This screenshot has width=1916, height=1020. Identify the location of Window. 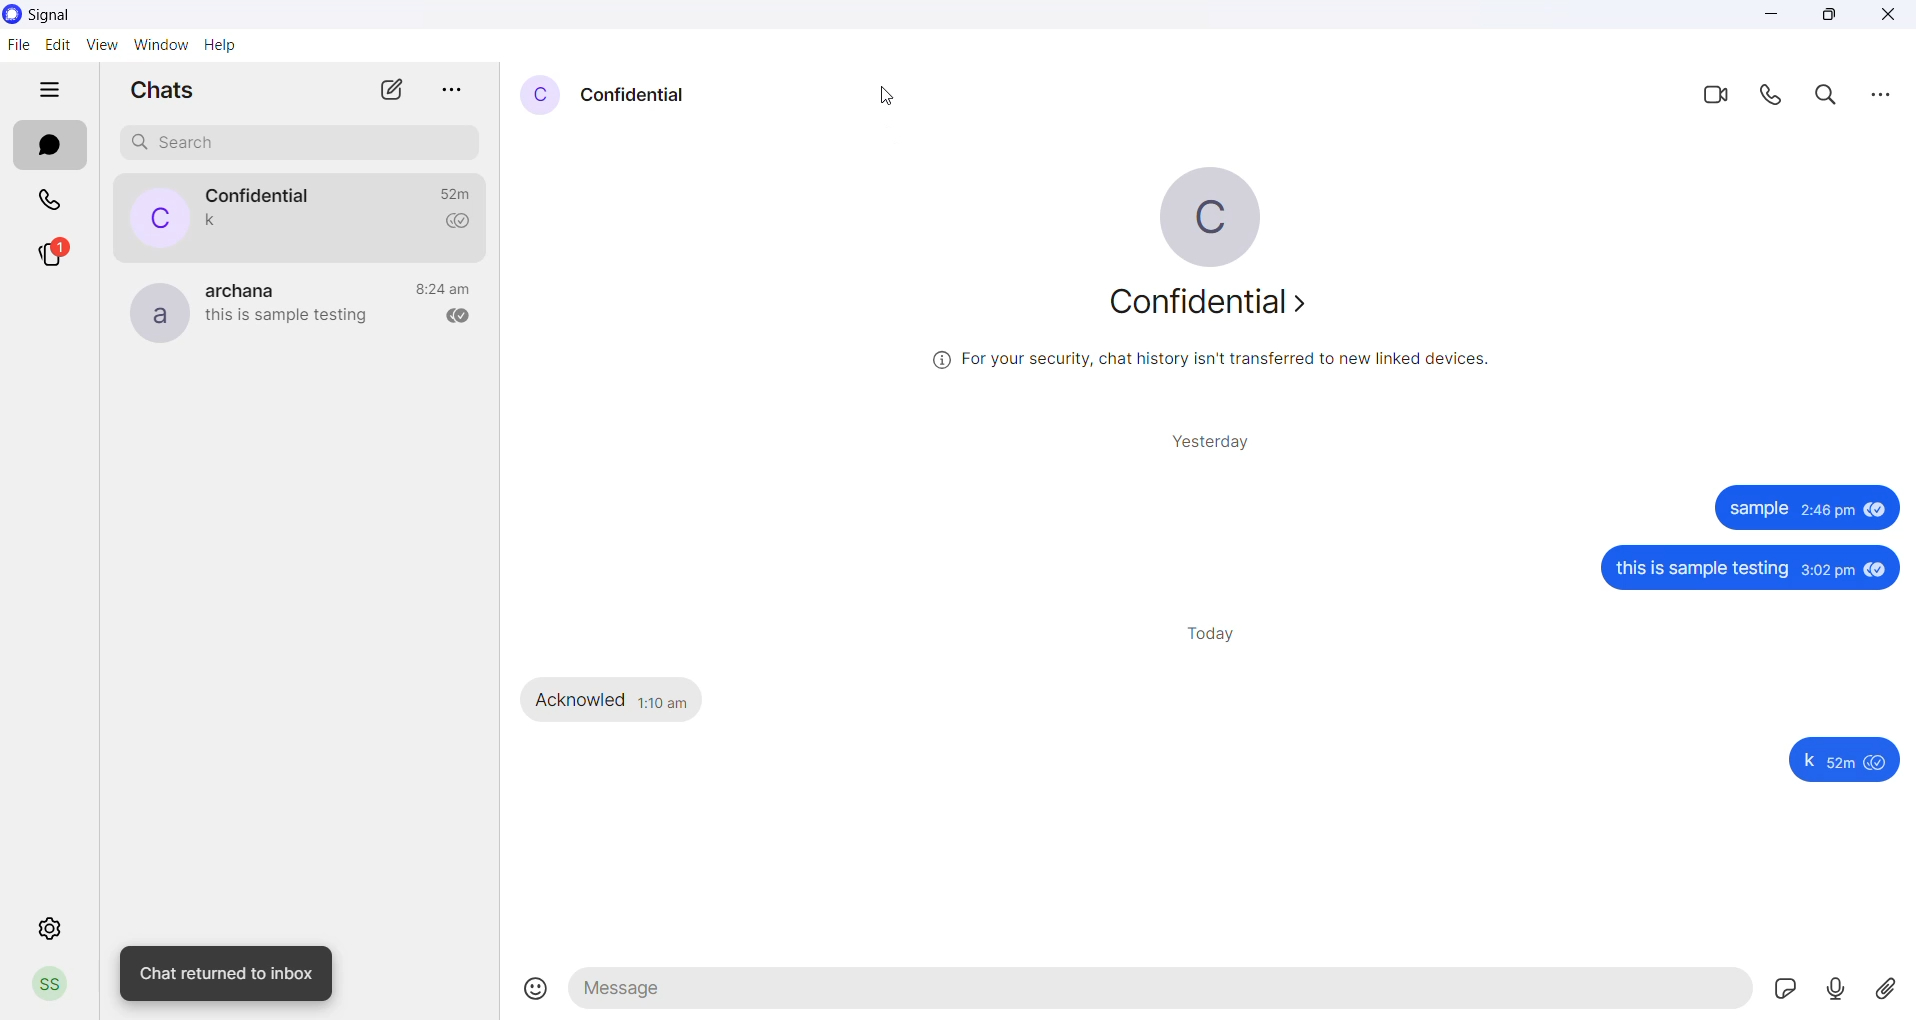
(161, 45).